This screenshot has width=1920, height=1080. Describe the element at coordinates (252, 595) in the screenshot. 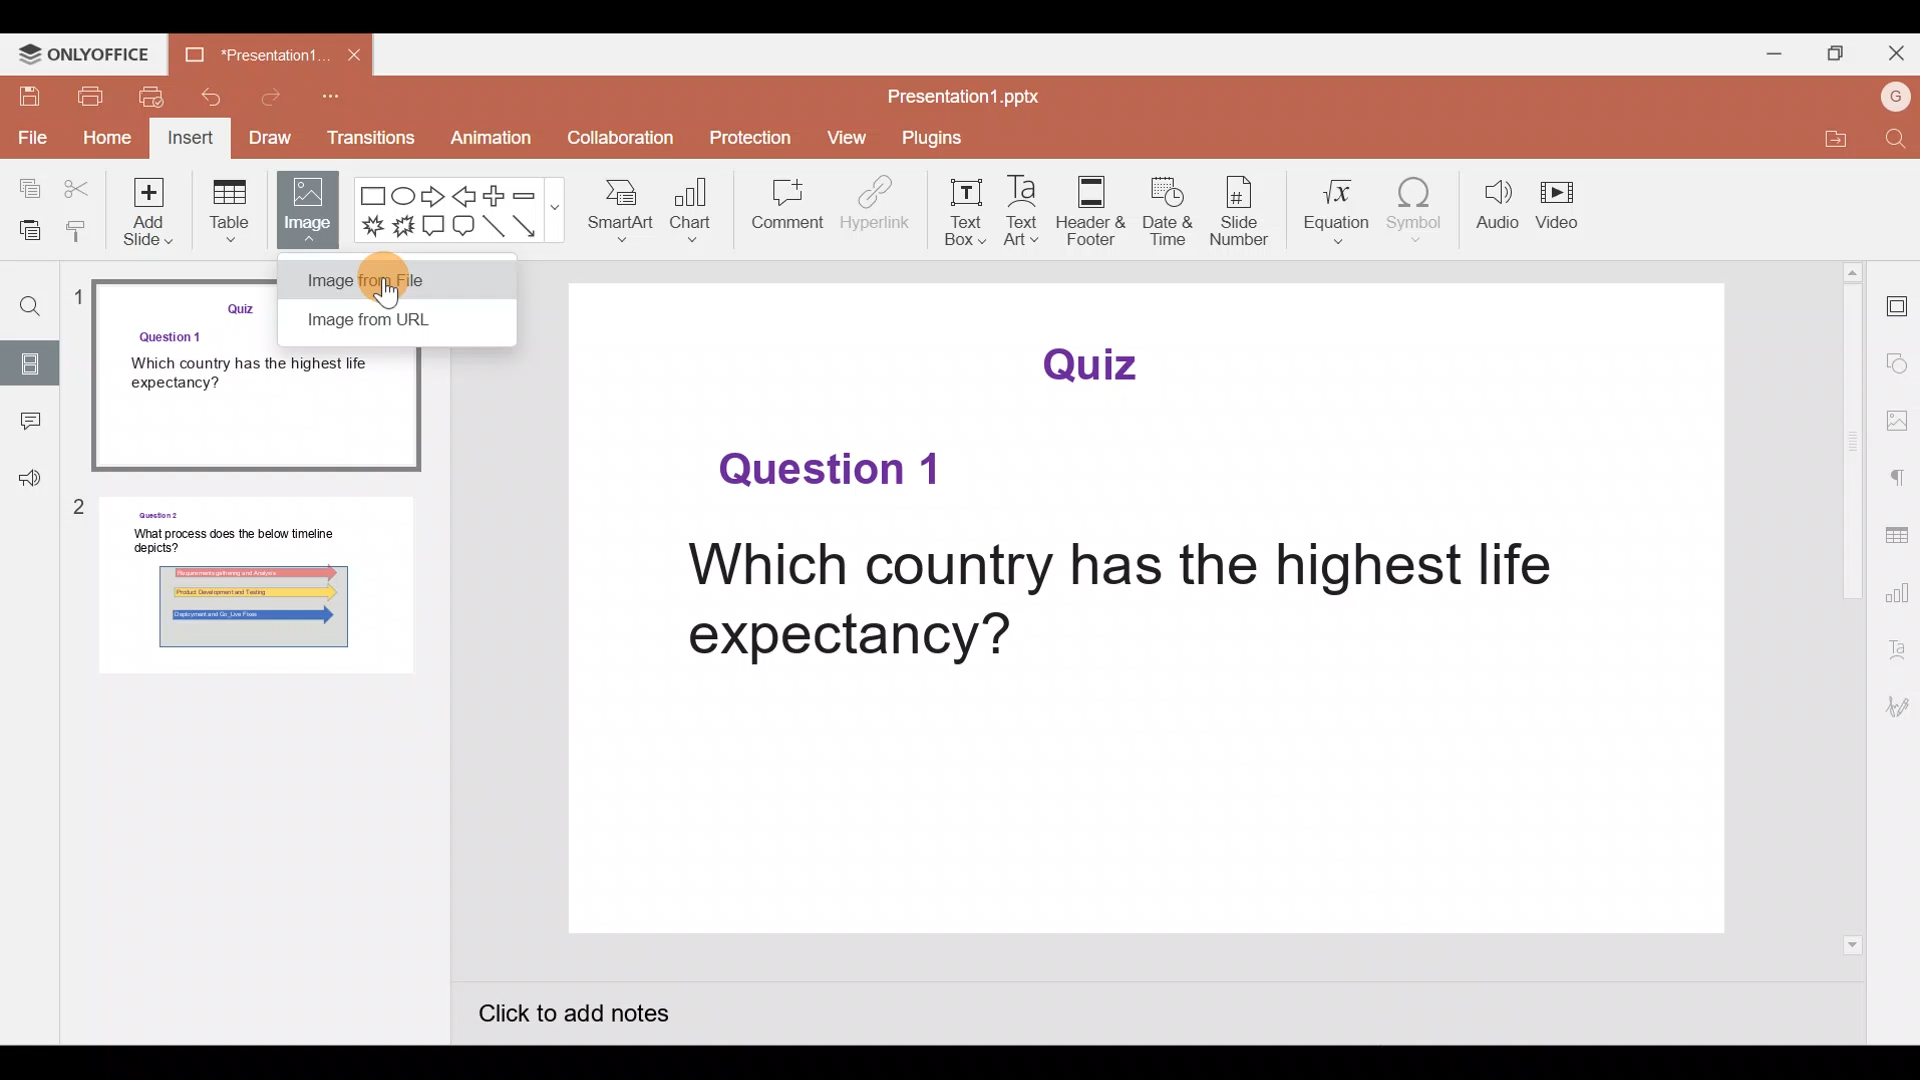

I see `Slide 2 preview` at that location.